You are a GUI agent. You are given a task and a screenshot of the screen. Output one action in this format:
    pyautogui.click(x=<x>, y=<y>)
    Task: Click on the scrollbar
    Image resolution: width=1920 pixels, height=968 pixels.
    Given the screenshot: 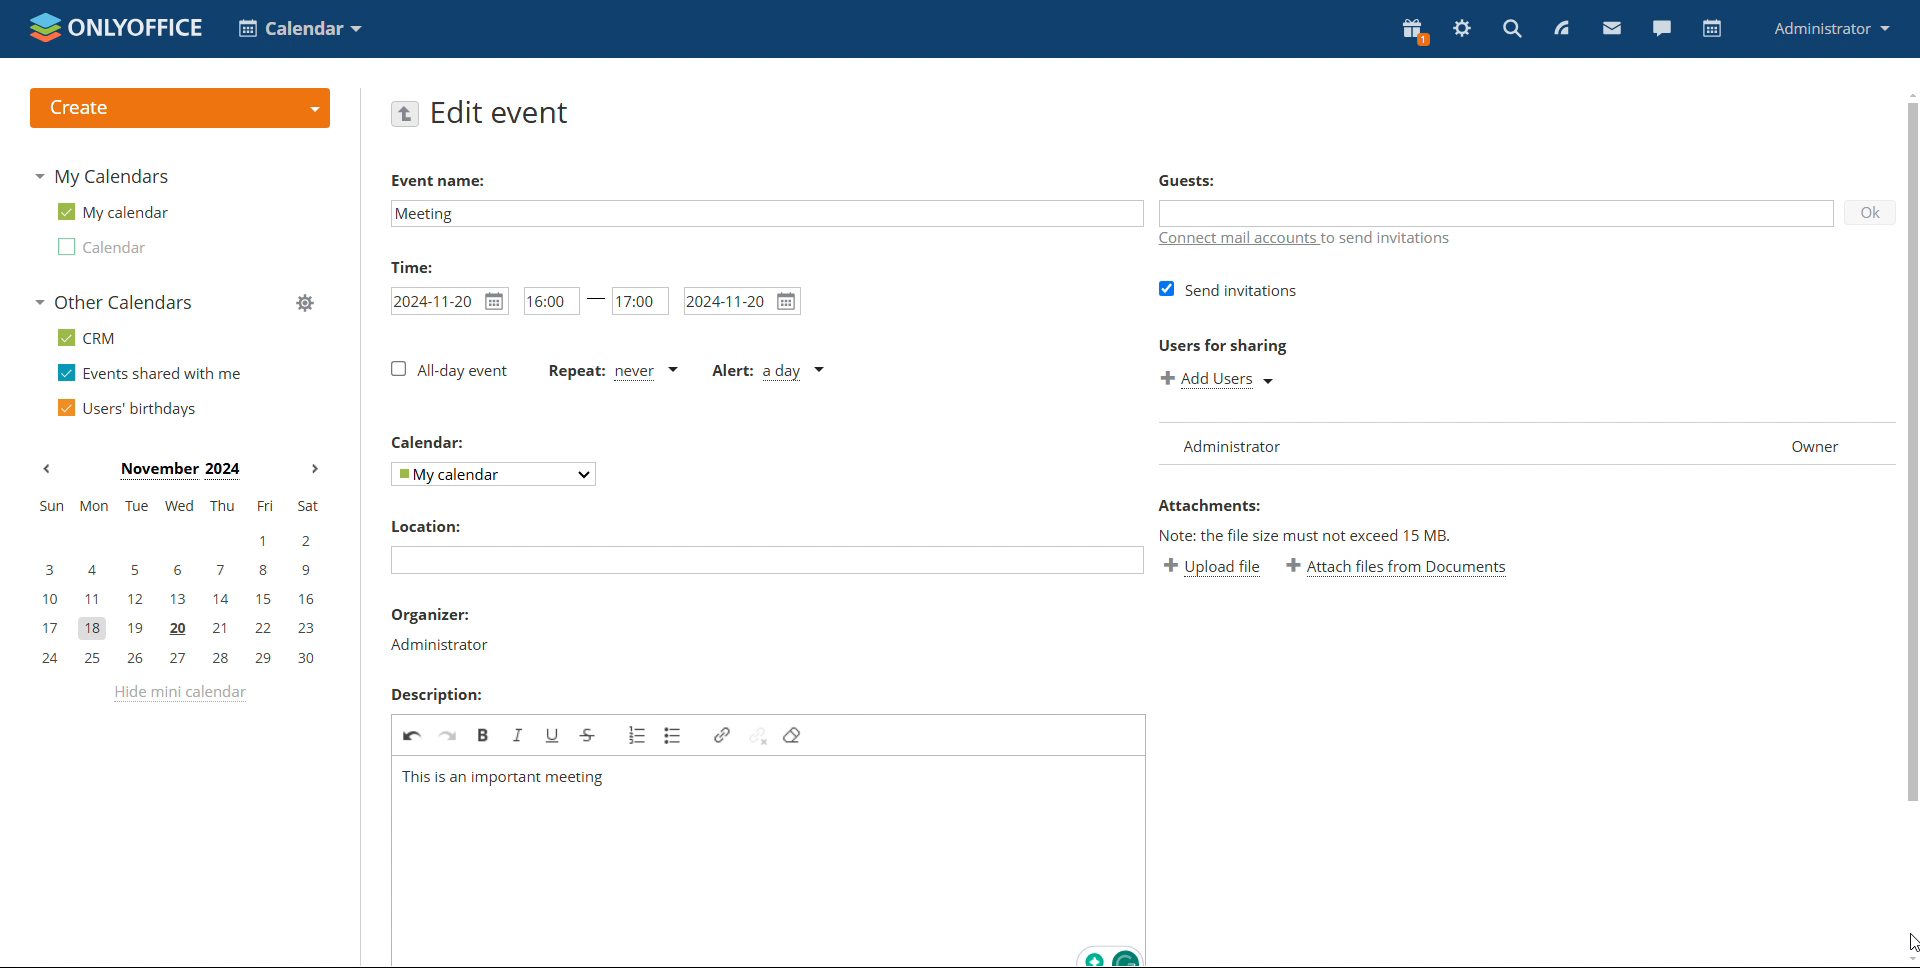 What is the action you would take?
    pyautogui.click(x=1911, y=451)
    